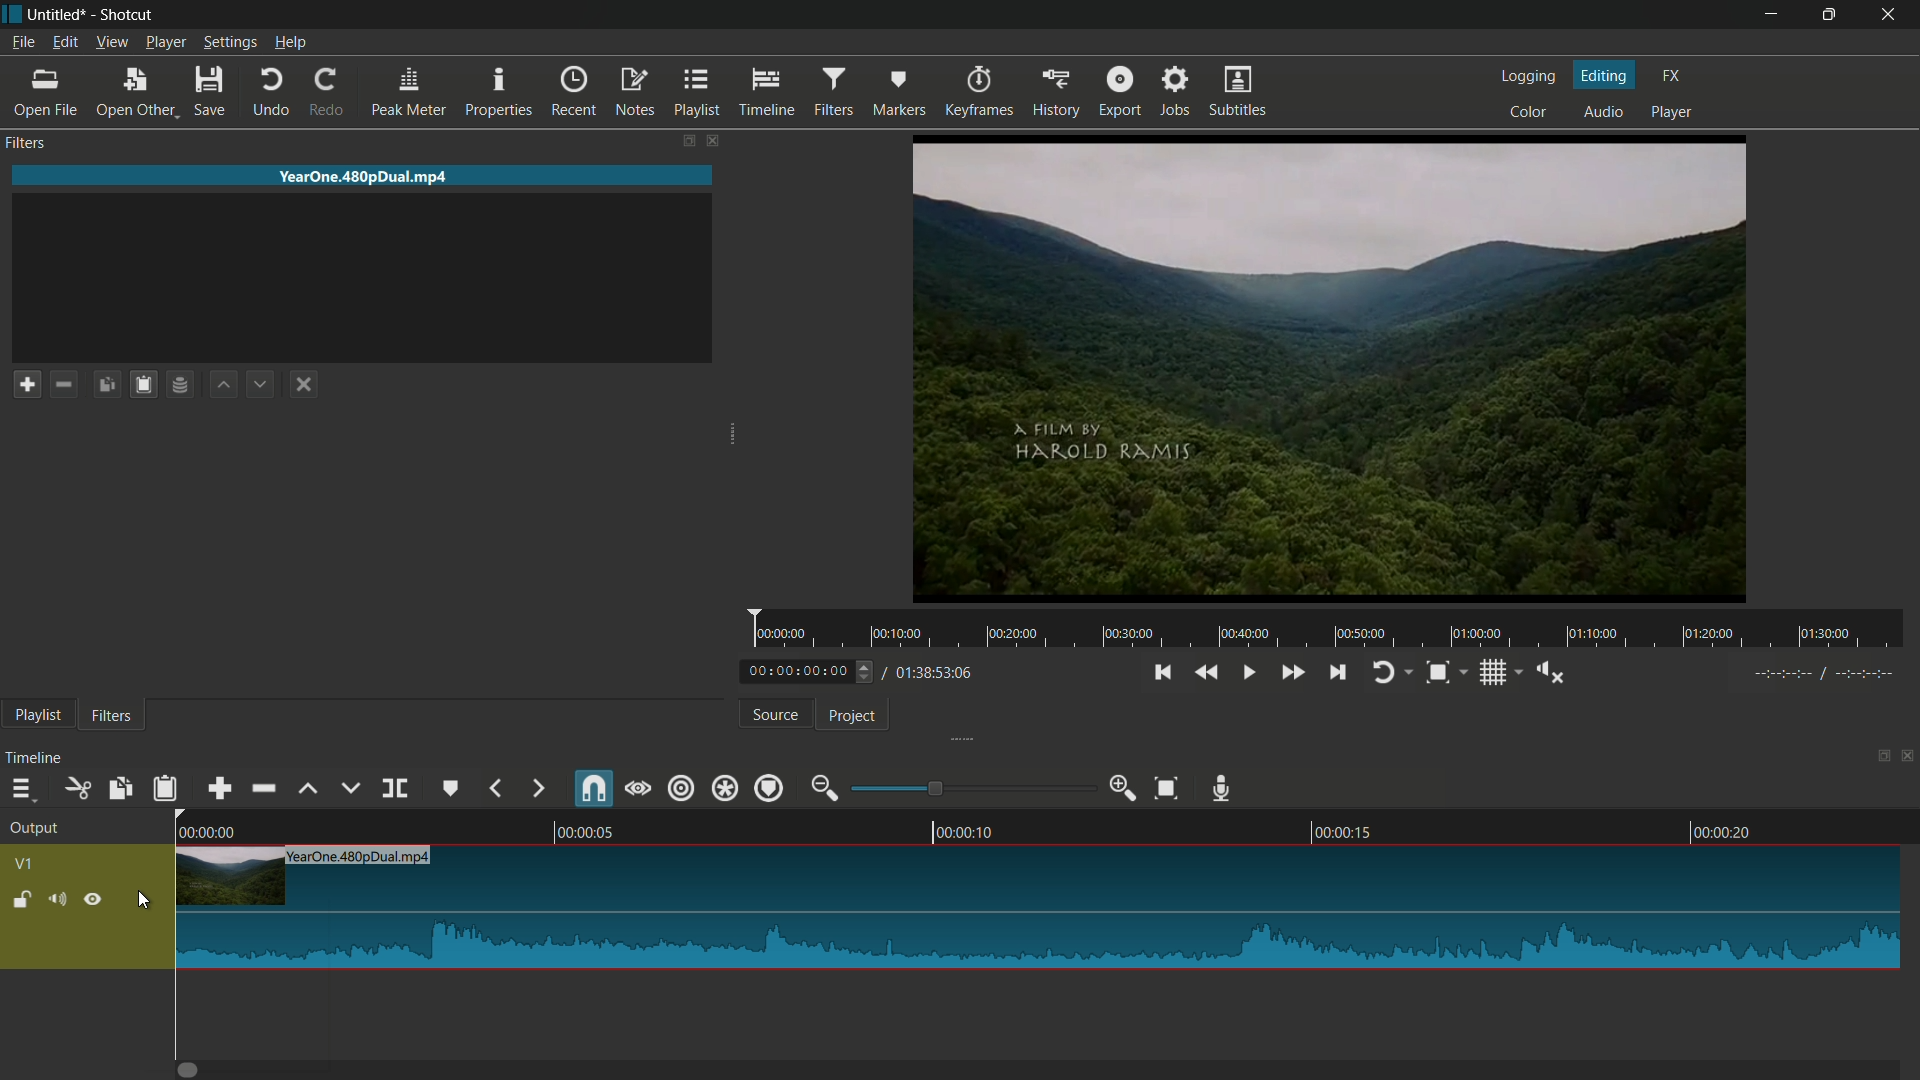  I want to click on player, so click(1672, 113).